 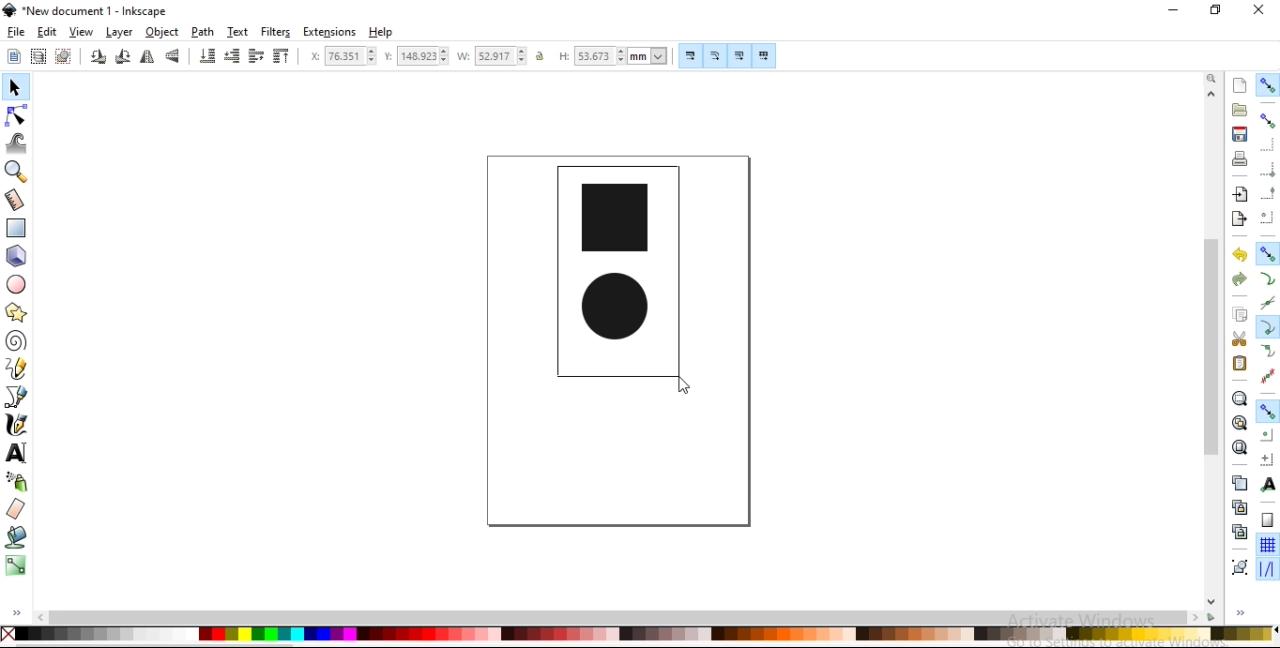 What do you see at coordinates (765, 56) in the screenshot?
I see `move patterns along with object` at bounding box center [765, 56].